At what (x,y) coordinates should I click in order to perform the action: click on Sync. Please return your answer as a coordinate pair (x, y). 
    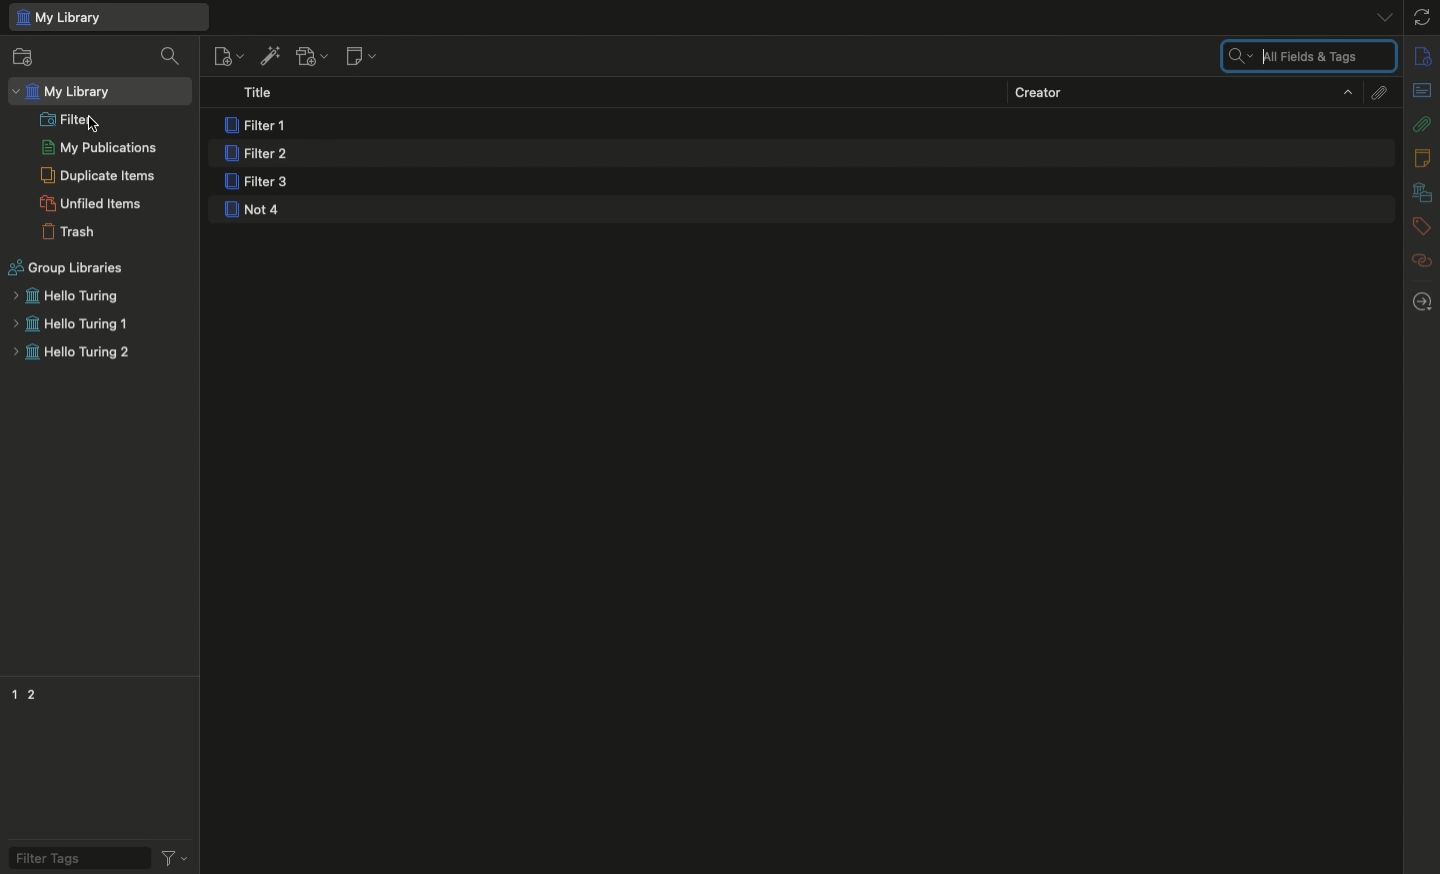
    Looking at the image, I should click on (1423, 17).